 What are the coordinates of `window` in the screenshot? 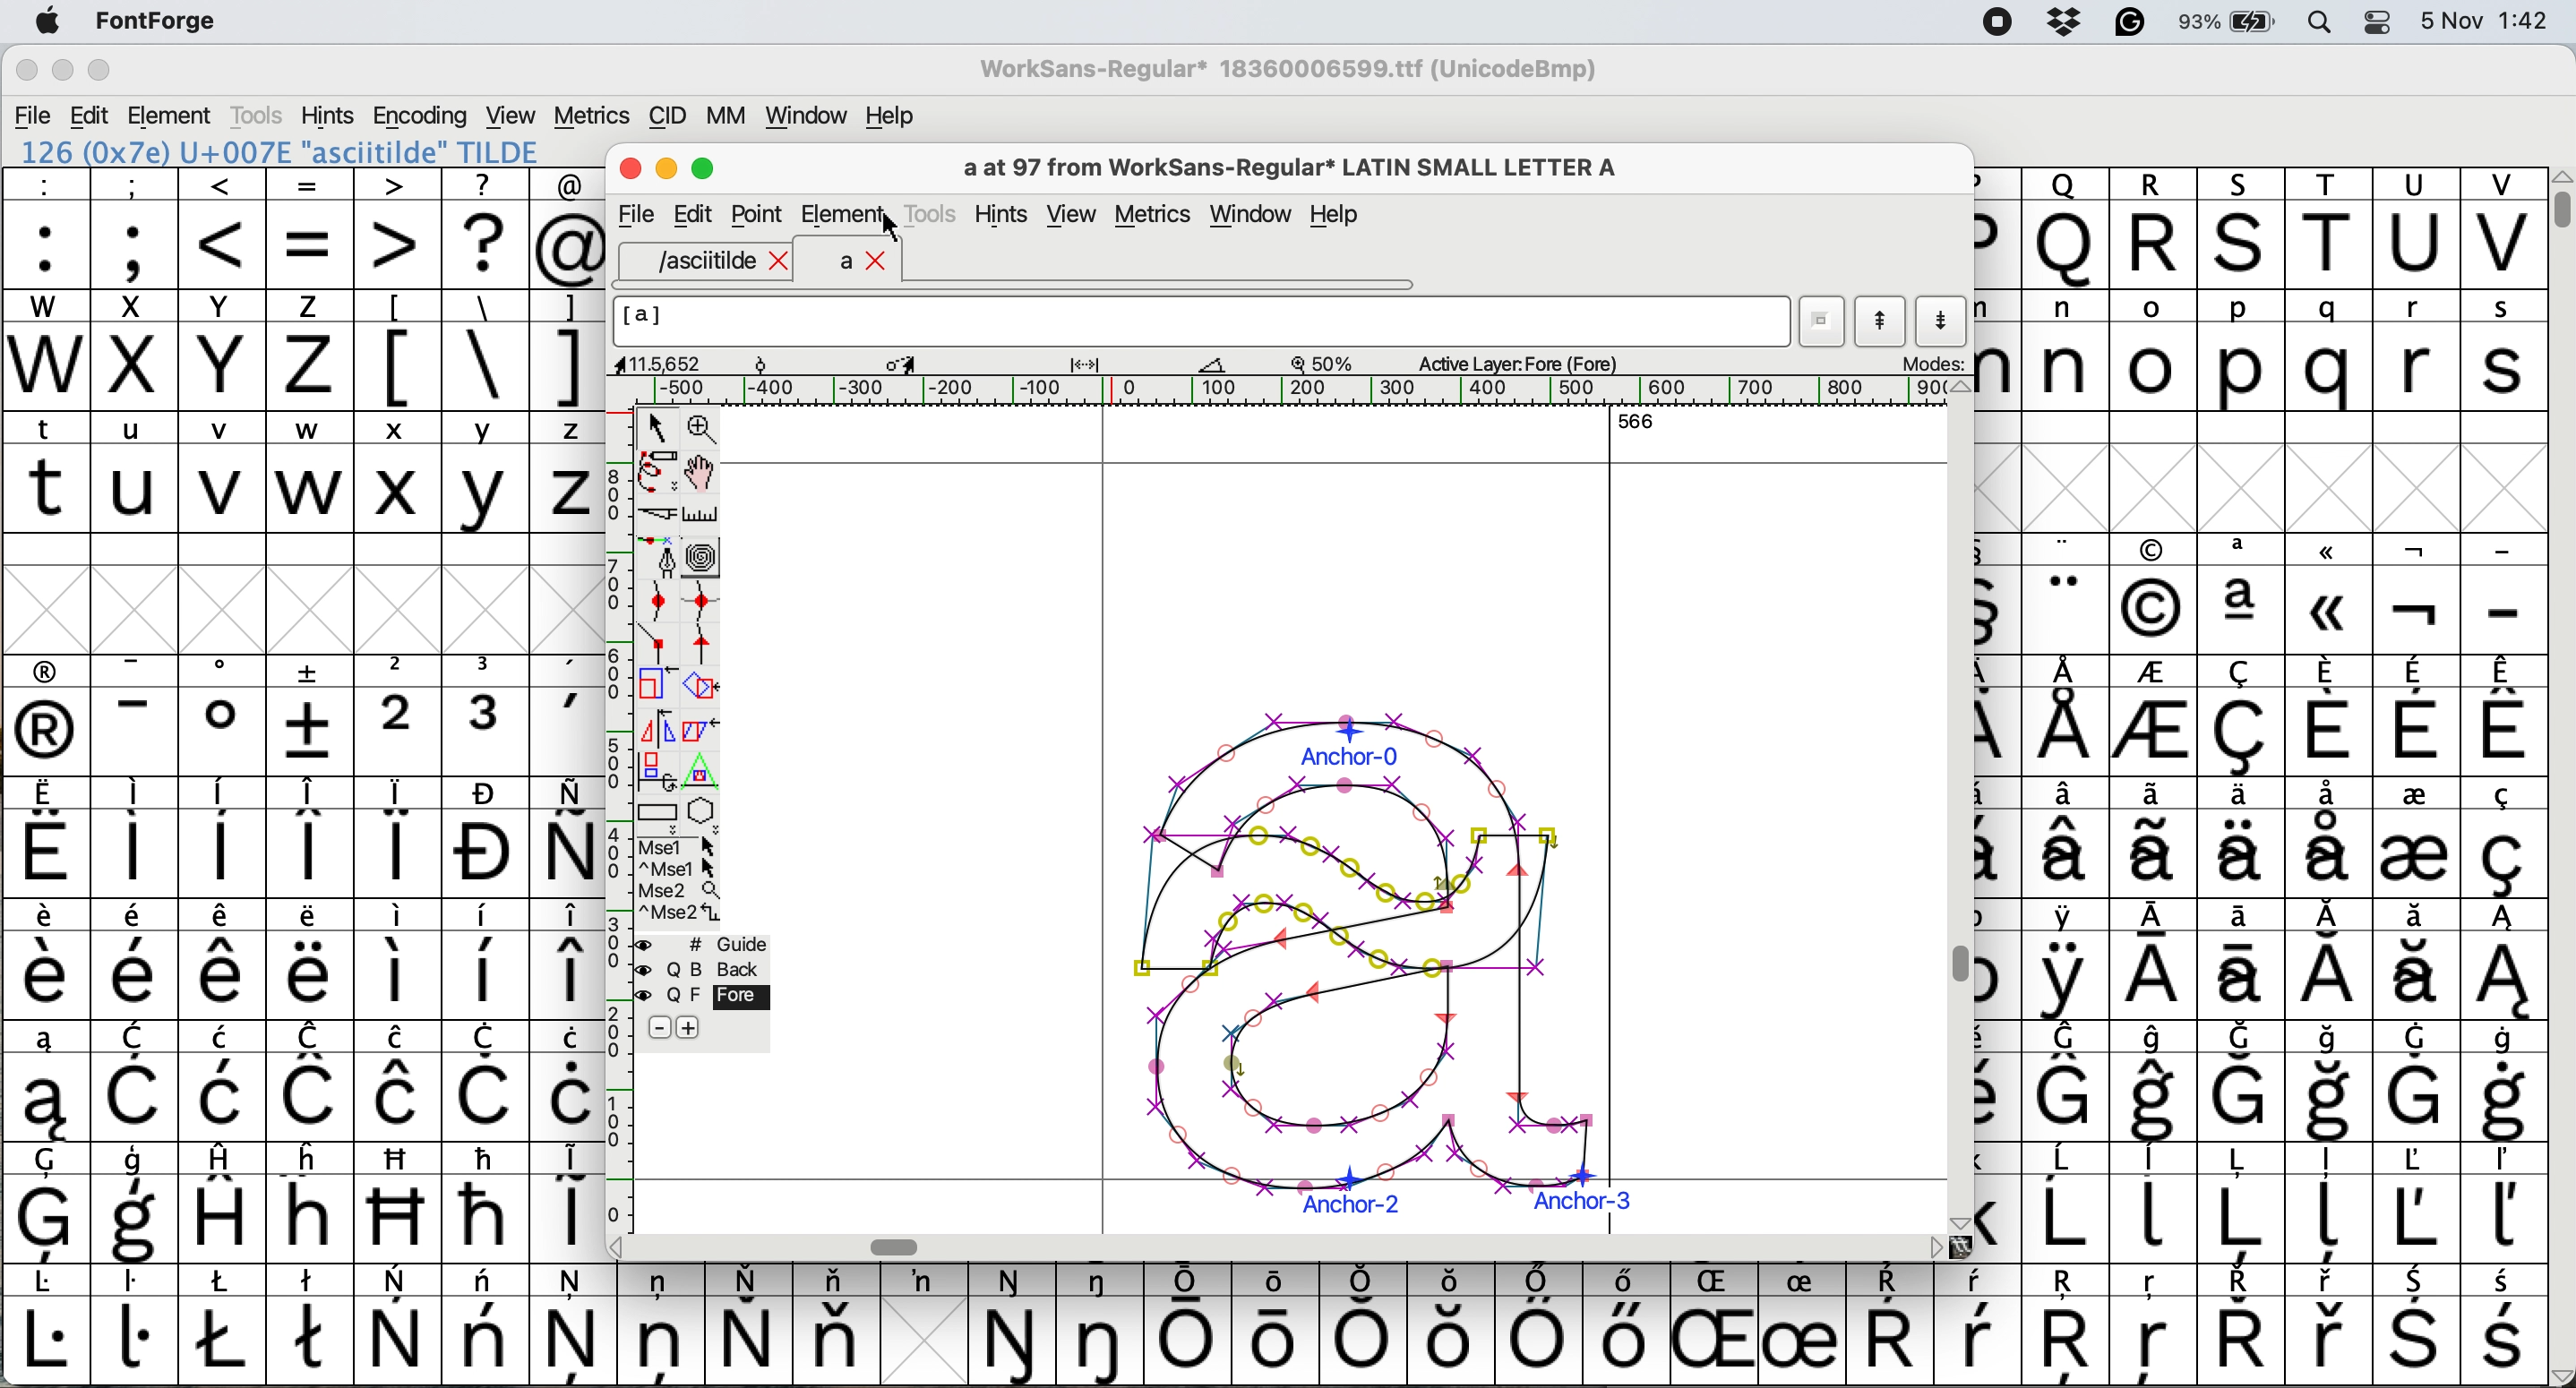 It's located at (802, 117).